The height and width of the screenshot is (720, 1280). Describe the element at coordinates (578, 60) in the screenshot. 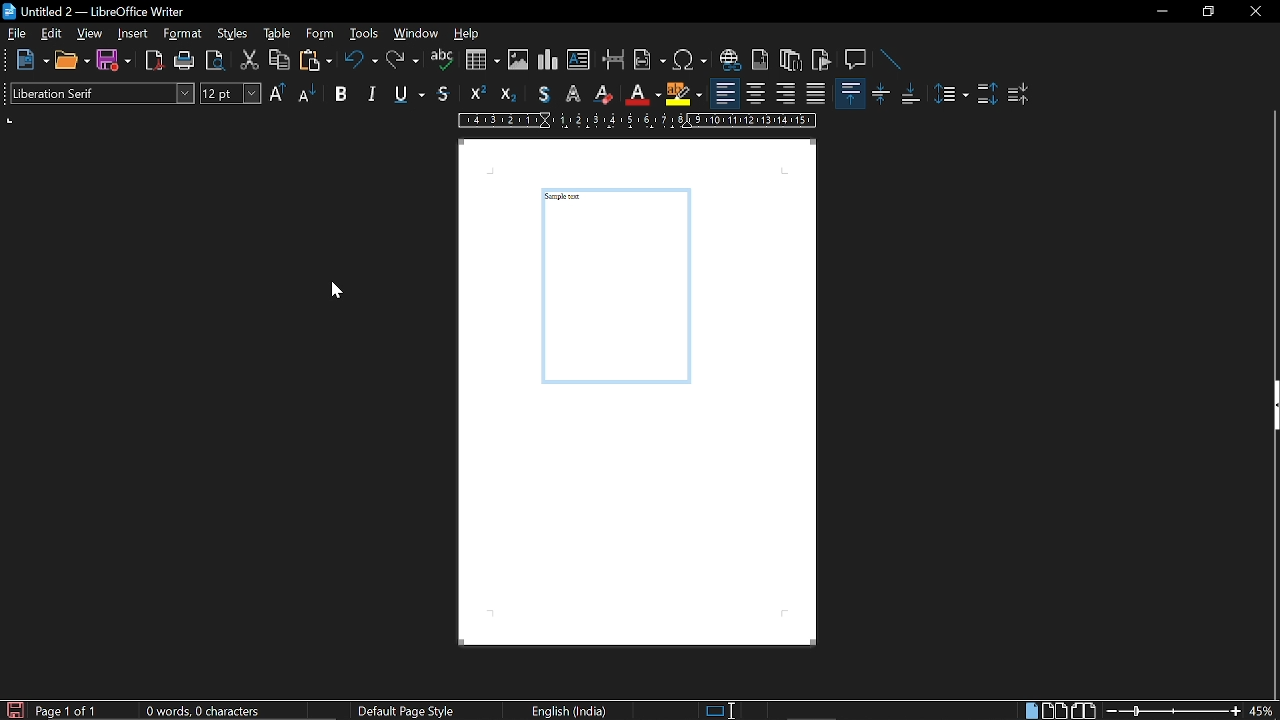

I see `insert text` at that location.